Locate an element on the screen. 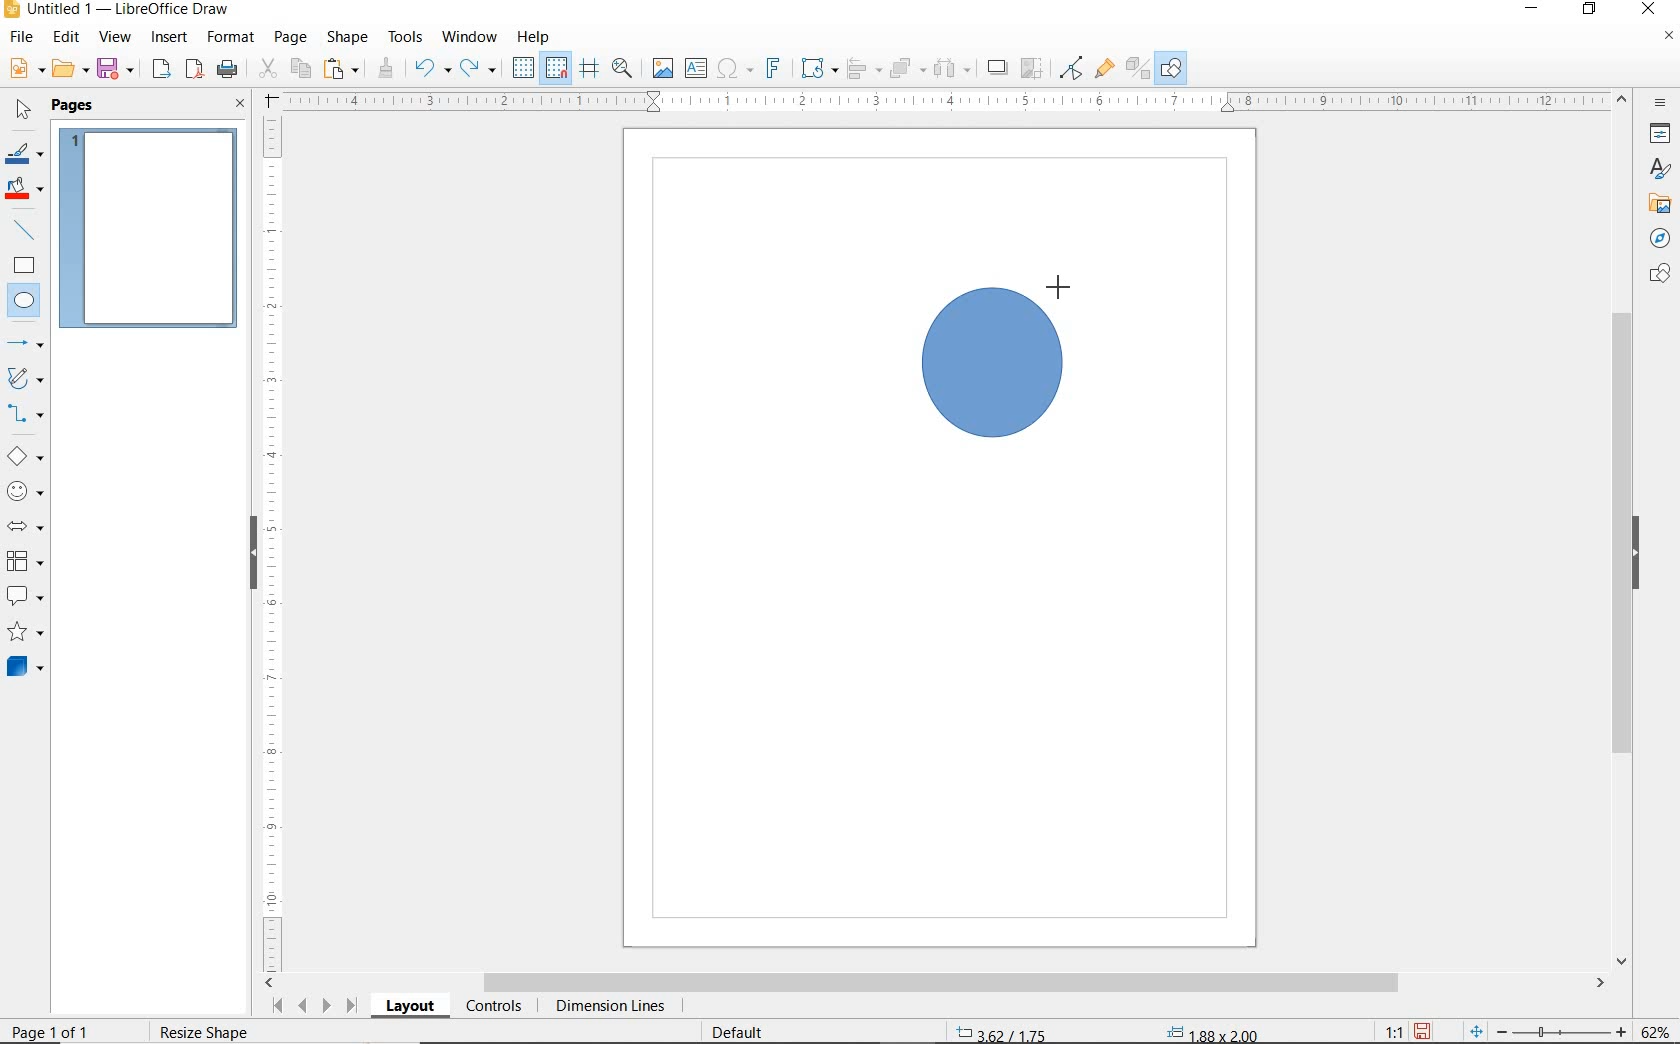 This screenshot has height=1044, width=1680. INSERT FONTWORK TEXT is located at coordinates (771, 68).